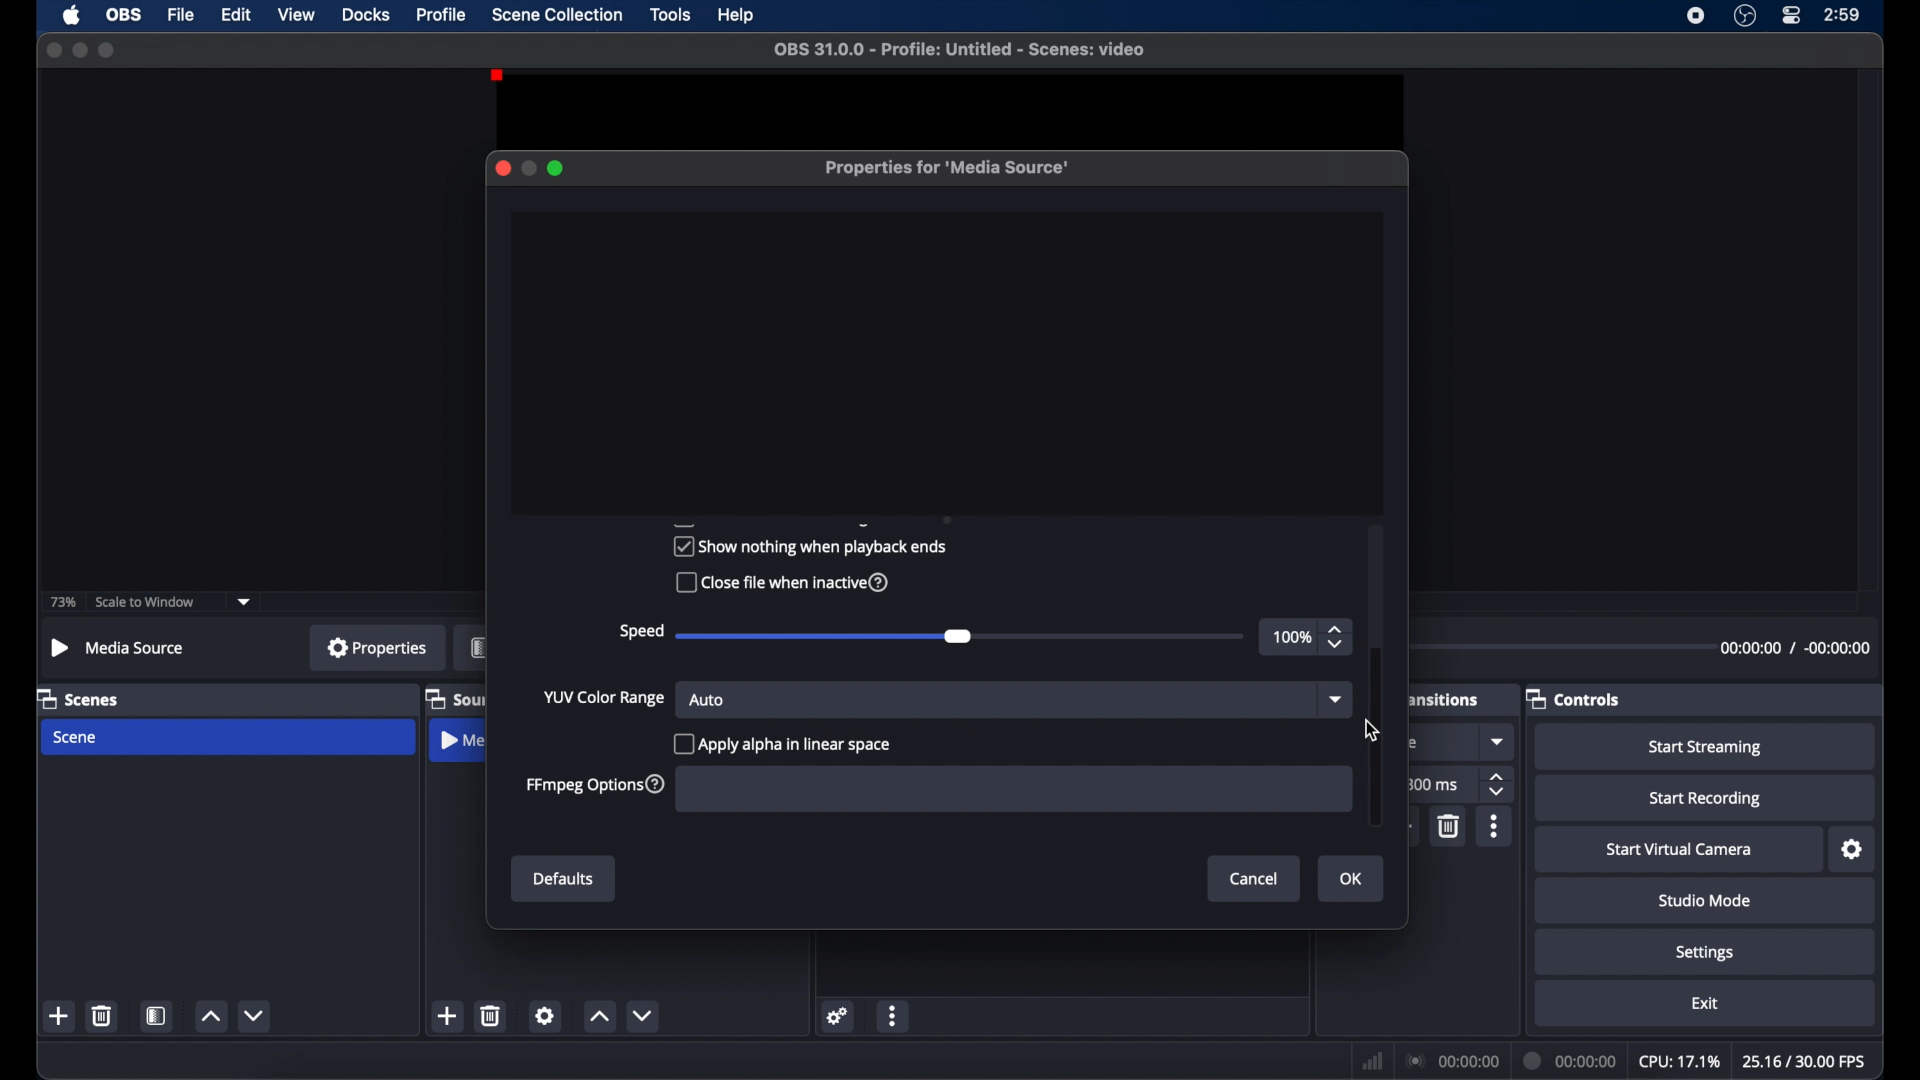 The height and width of the screenshot is (1080, 1920). I want to click on increment, so click(211, 1017).